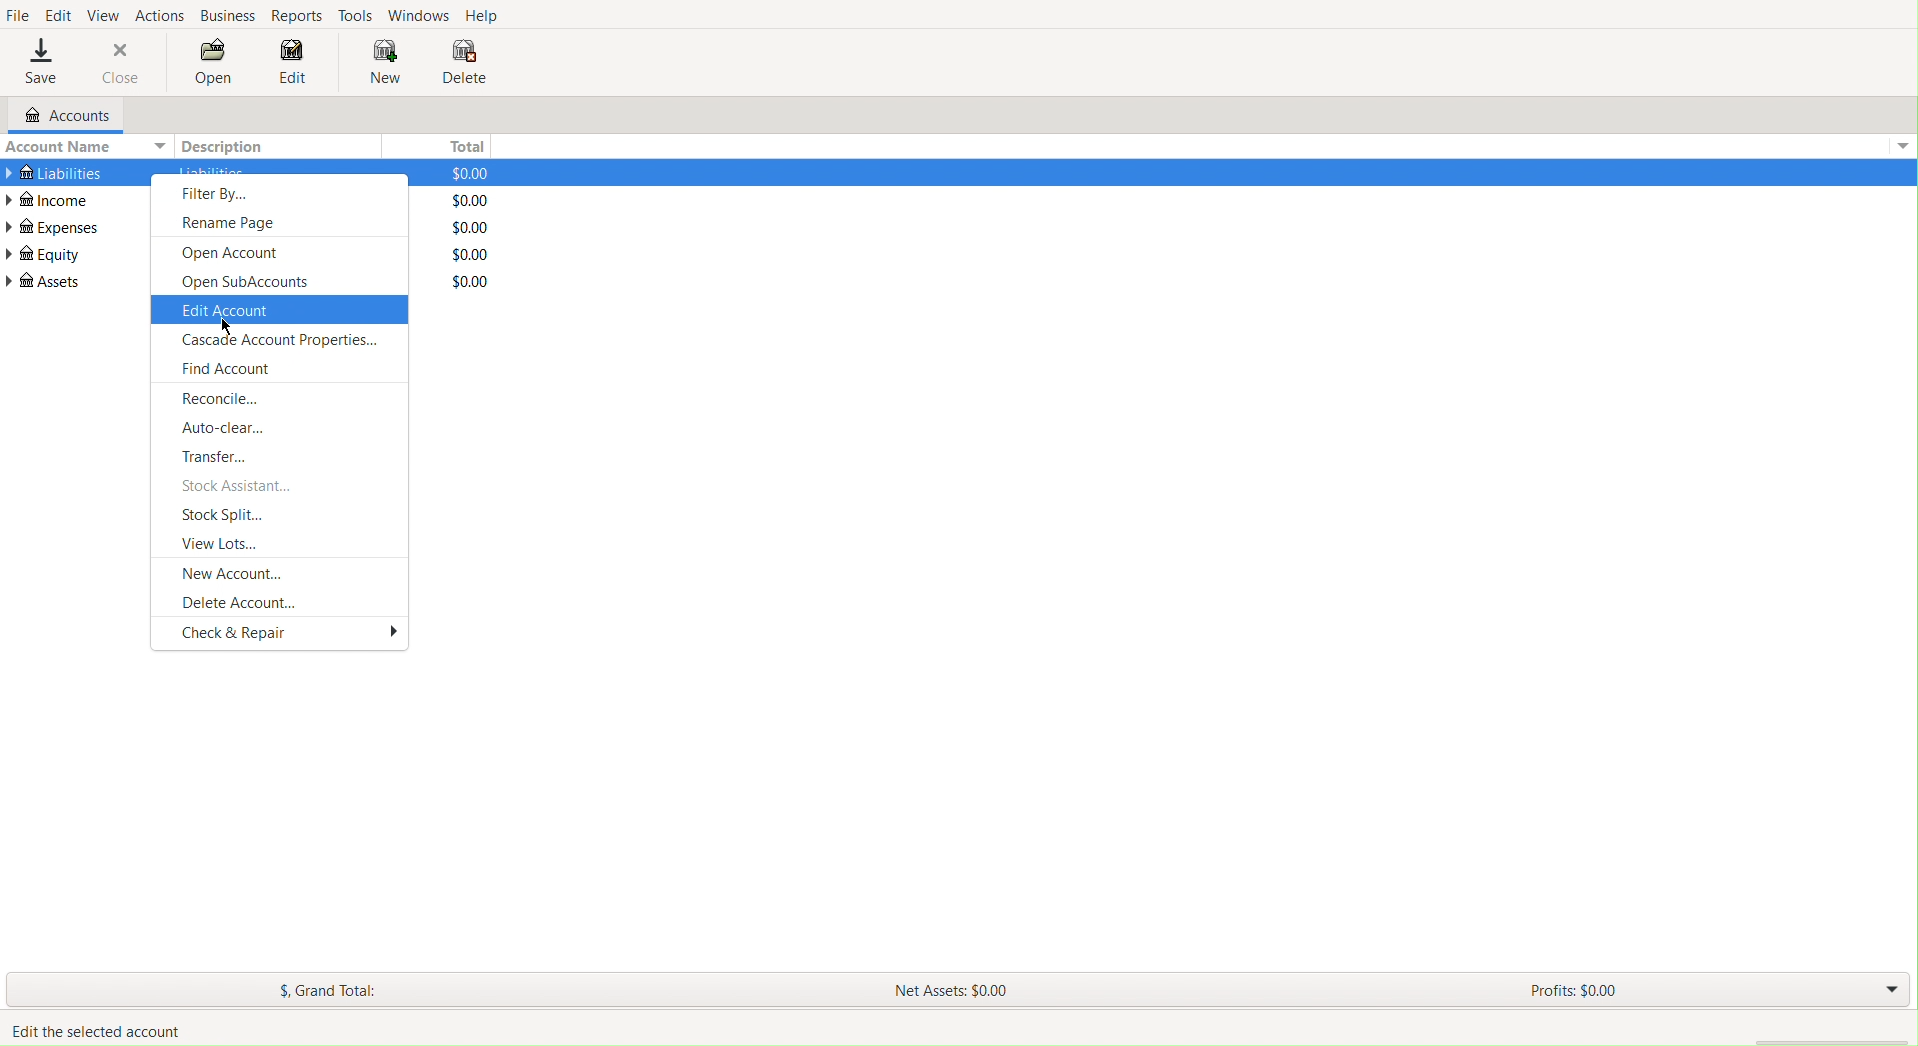 This screenshot has width=1918, height=1046. What do you see at coordinates (236, 572) in the screenshot?
I see `New Account` at bounding box center [236, 572].